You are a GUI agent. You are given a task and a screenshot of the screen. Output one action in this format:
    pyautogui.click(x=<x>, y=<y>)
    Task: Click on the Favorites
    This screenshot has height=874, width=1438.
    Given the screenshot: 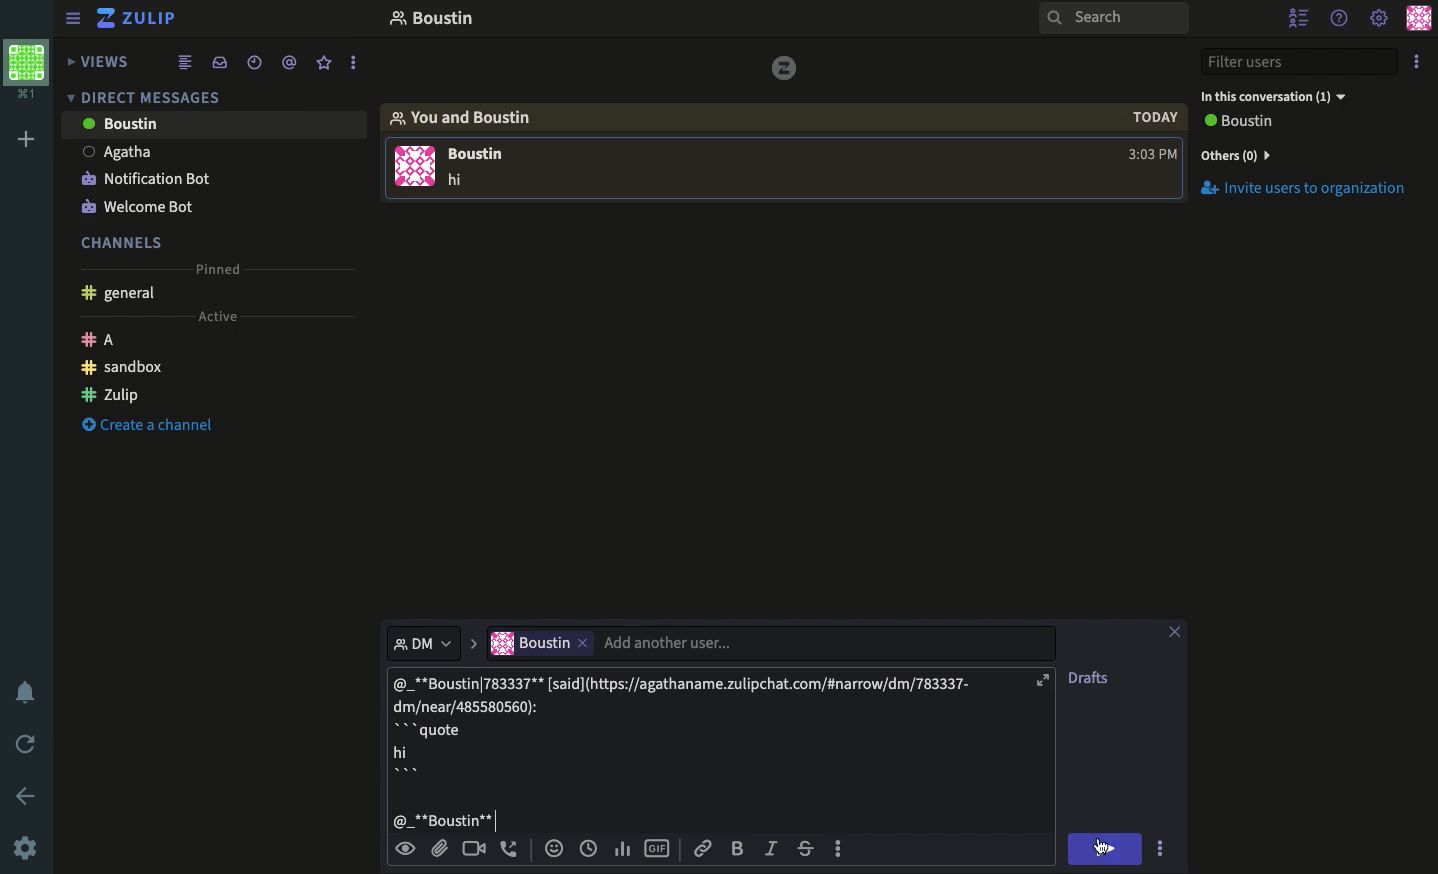 What is the action you would take?
    pyautogui.click(x=325, y=63)
    